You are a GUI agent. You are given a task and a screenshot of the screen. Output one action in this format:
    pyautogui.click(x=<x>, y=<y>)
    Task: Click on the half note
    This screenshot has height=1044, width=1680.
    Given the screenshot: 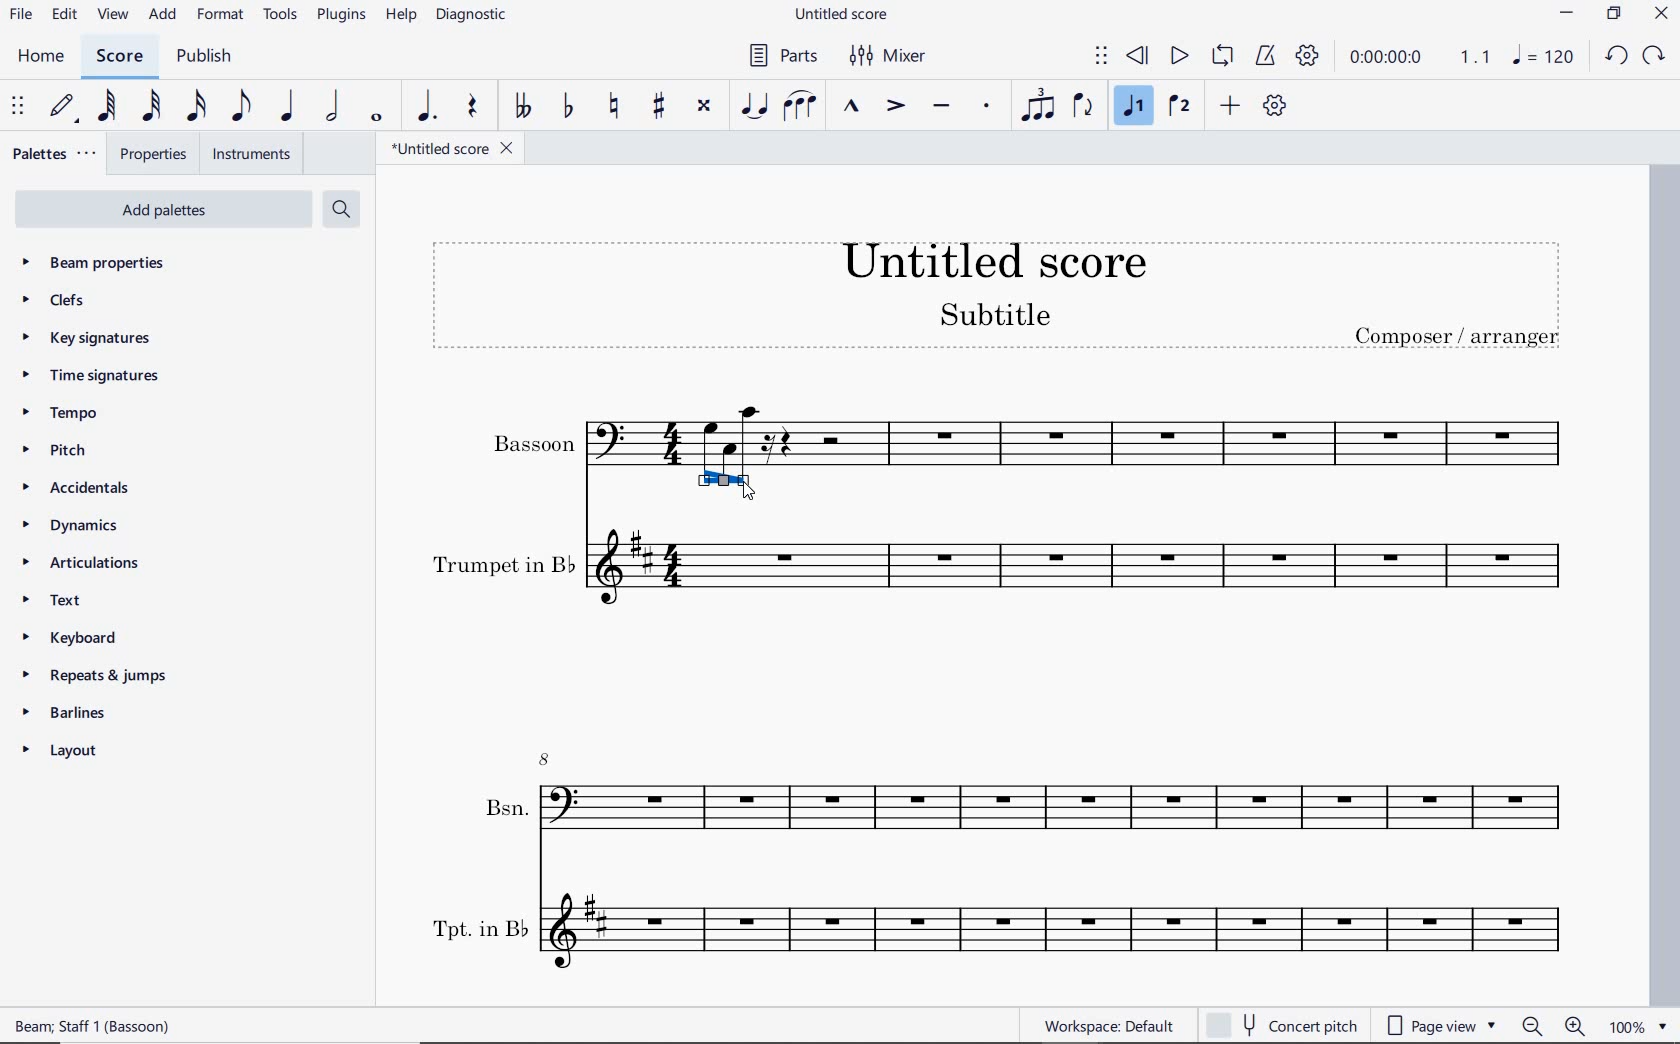 What is the action you would take?
    pyautogui.click(x=334, y=108)
    